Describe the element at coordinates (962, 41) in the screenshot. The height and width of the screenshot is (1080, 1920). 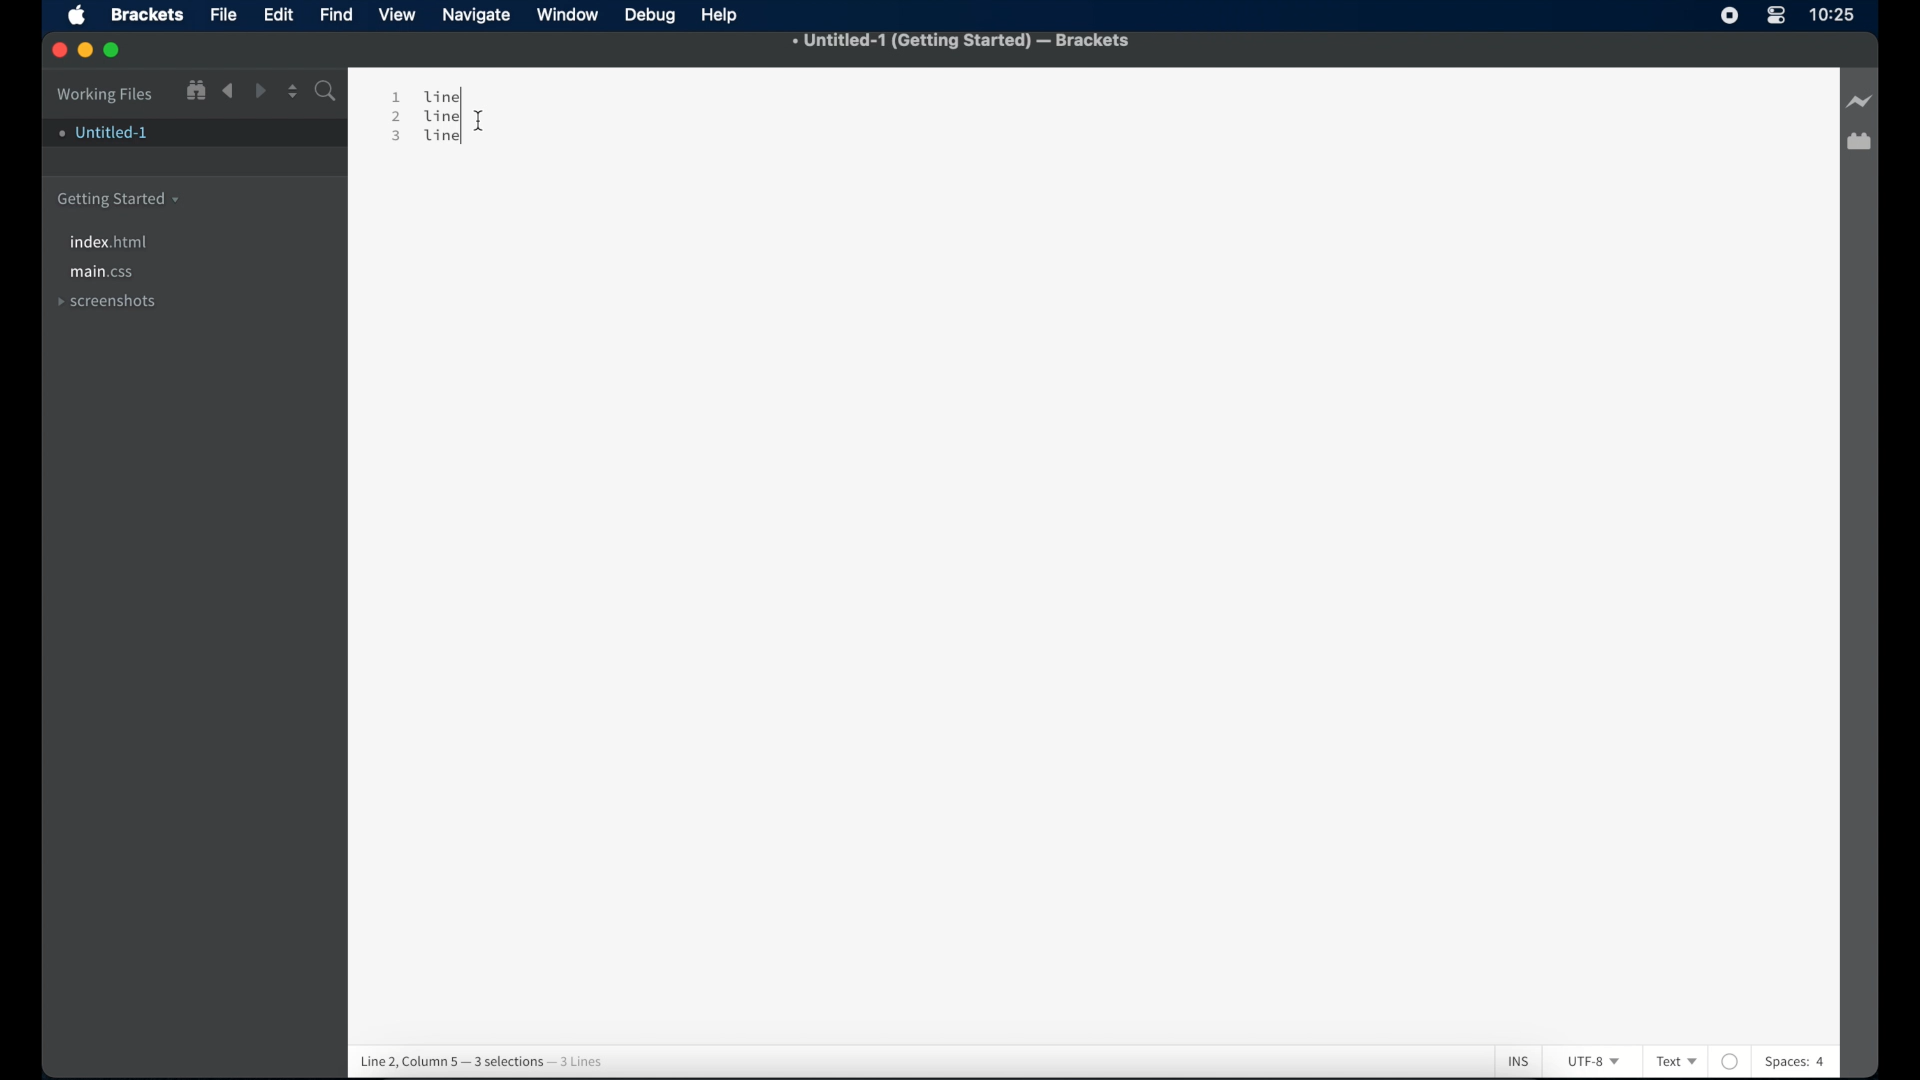
I see `untitled-1 (getting started)  -  brackets` at that location.